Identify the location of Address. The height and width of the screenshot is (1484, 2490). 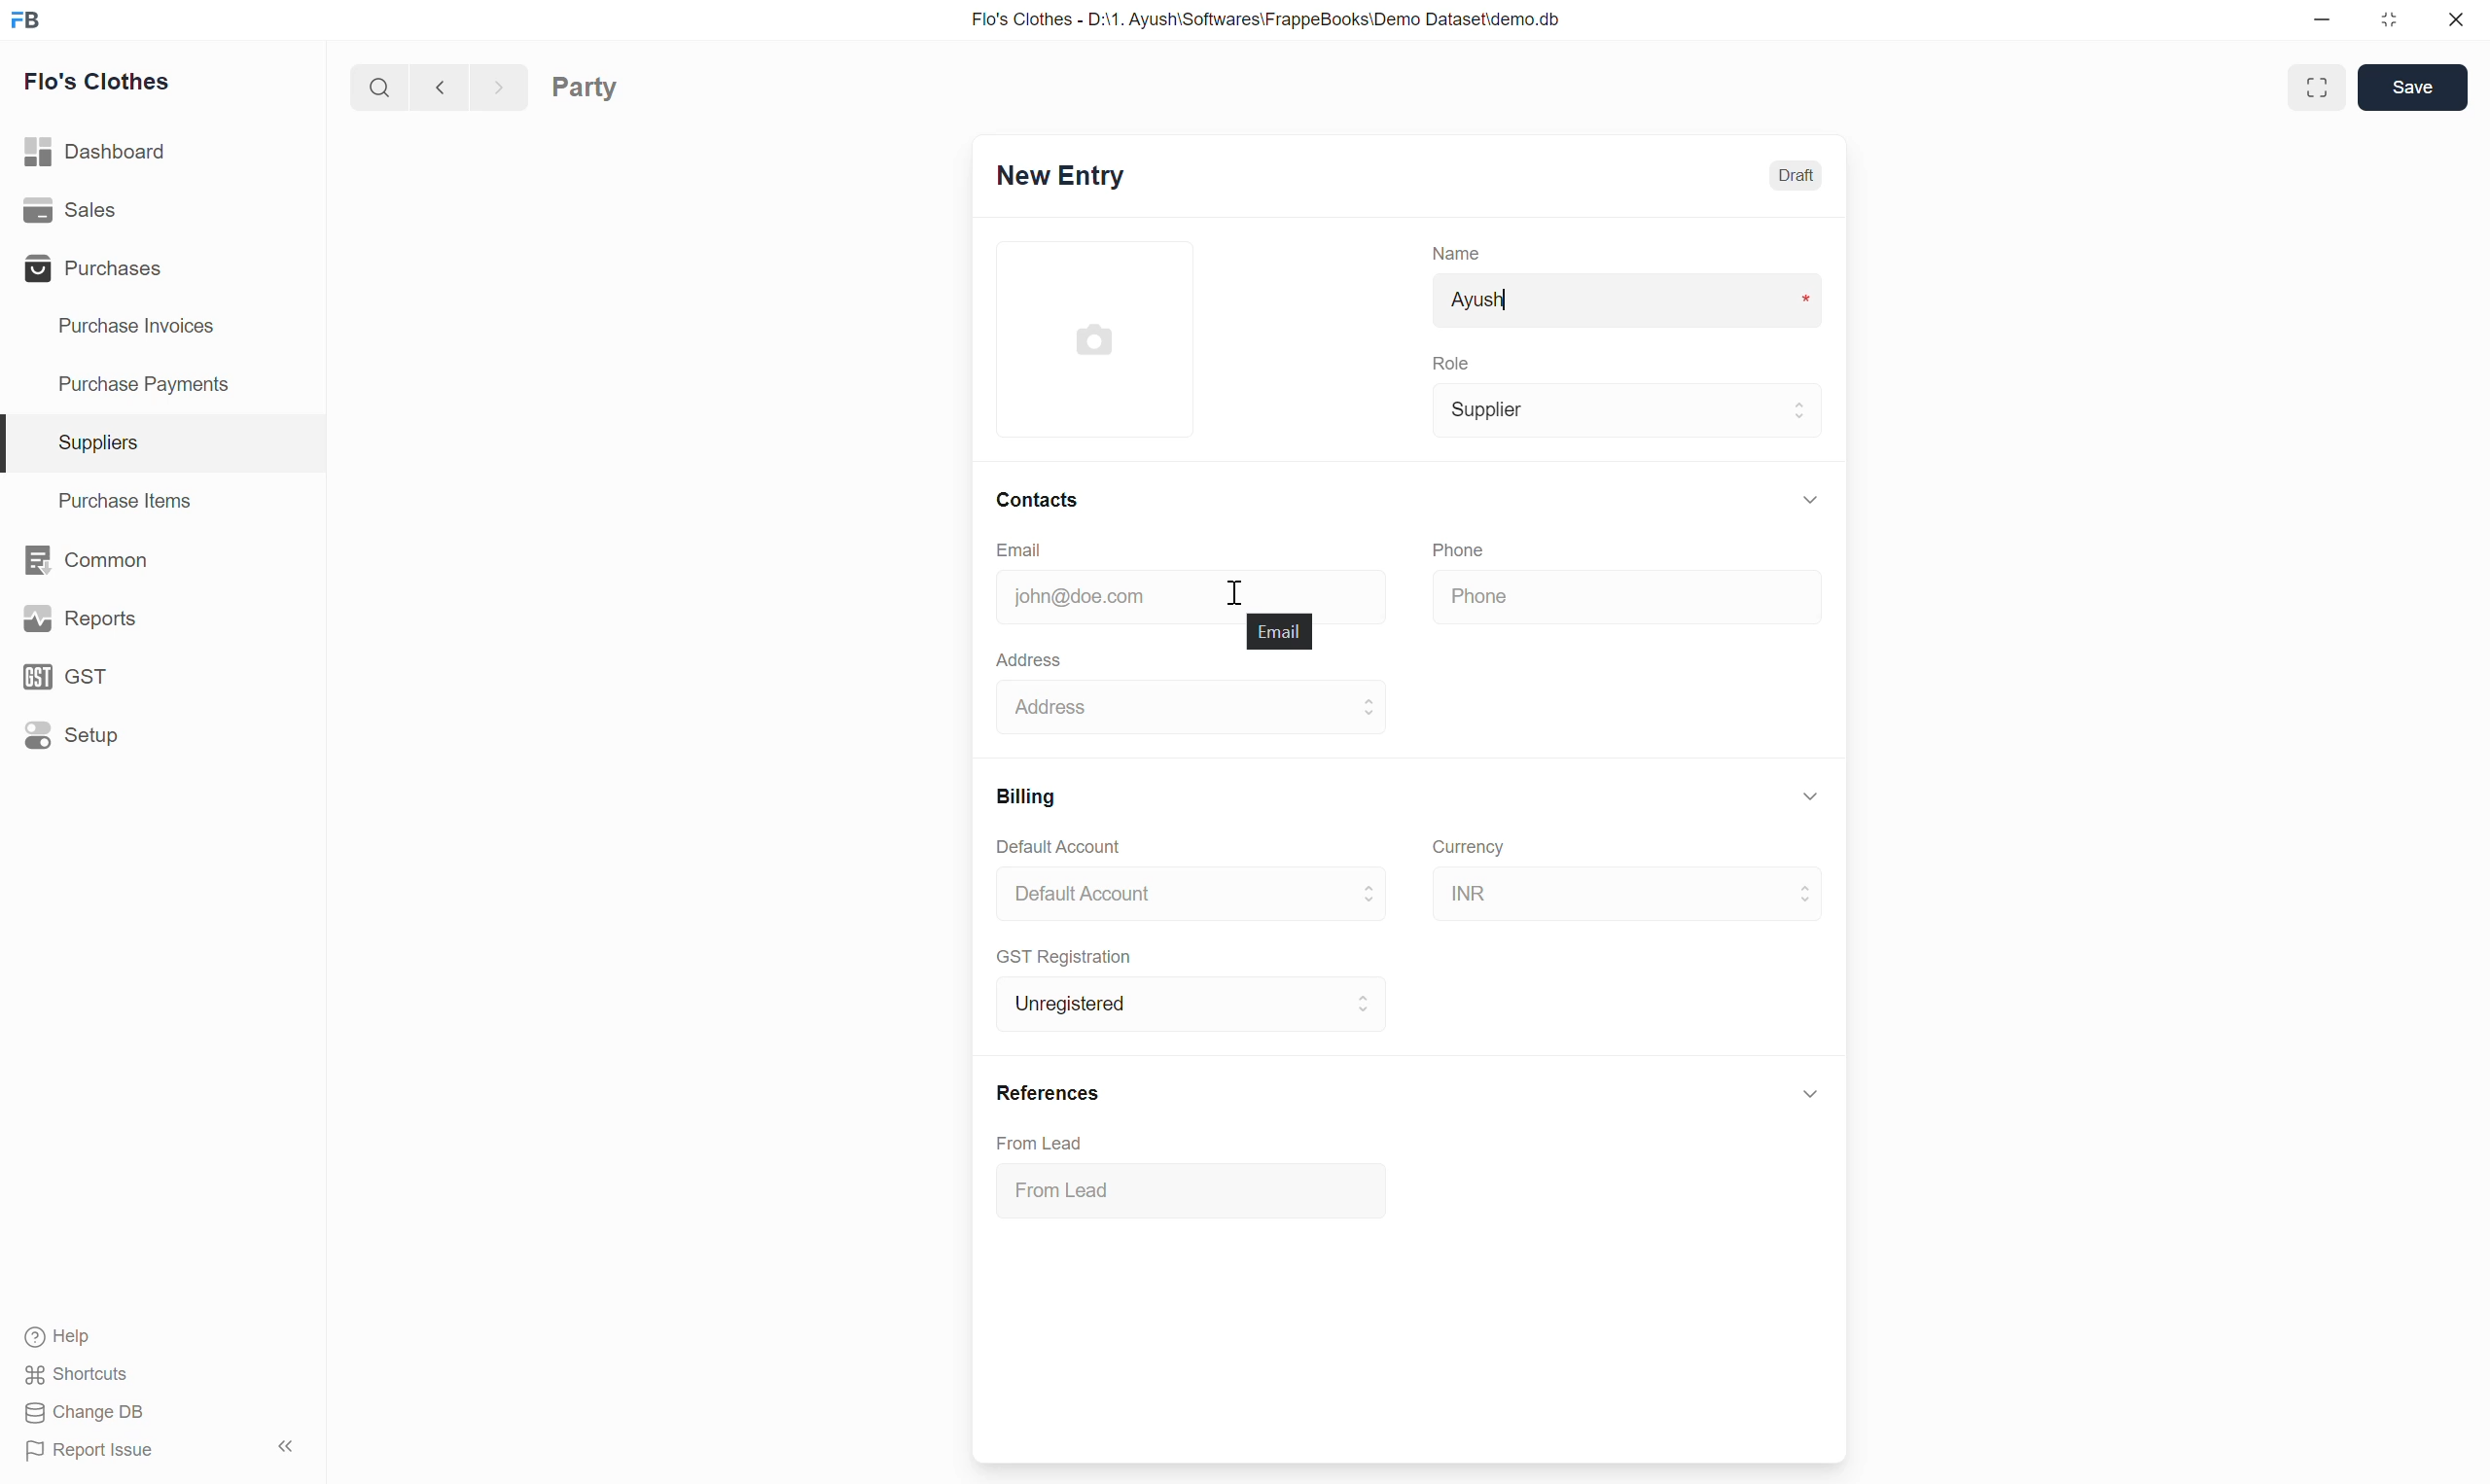
(1191, 706).